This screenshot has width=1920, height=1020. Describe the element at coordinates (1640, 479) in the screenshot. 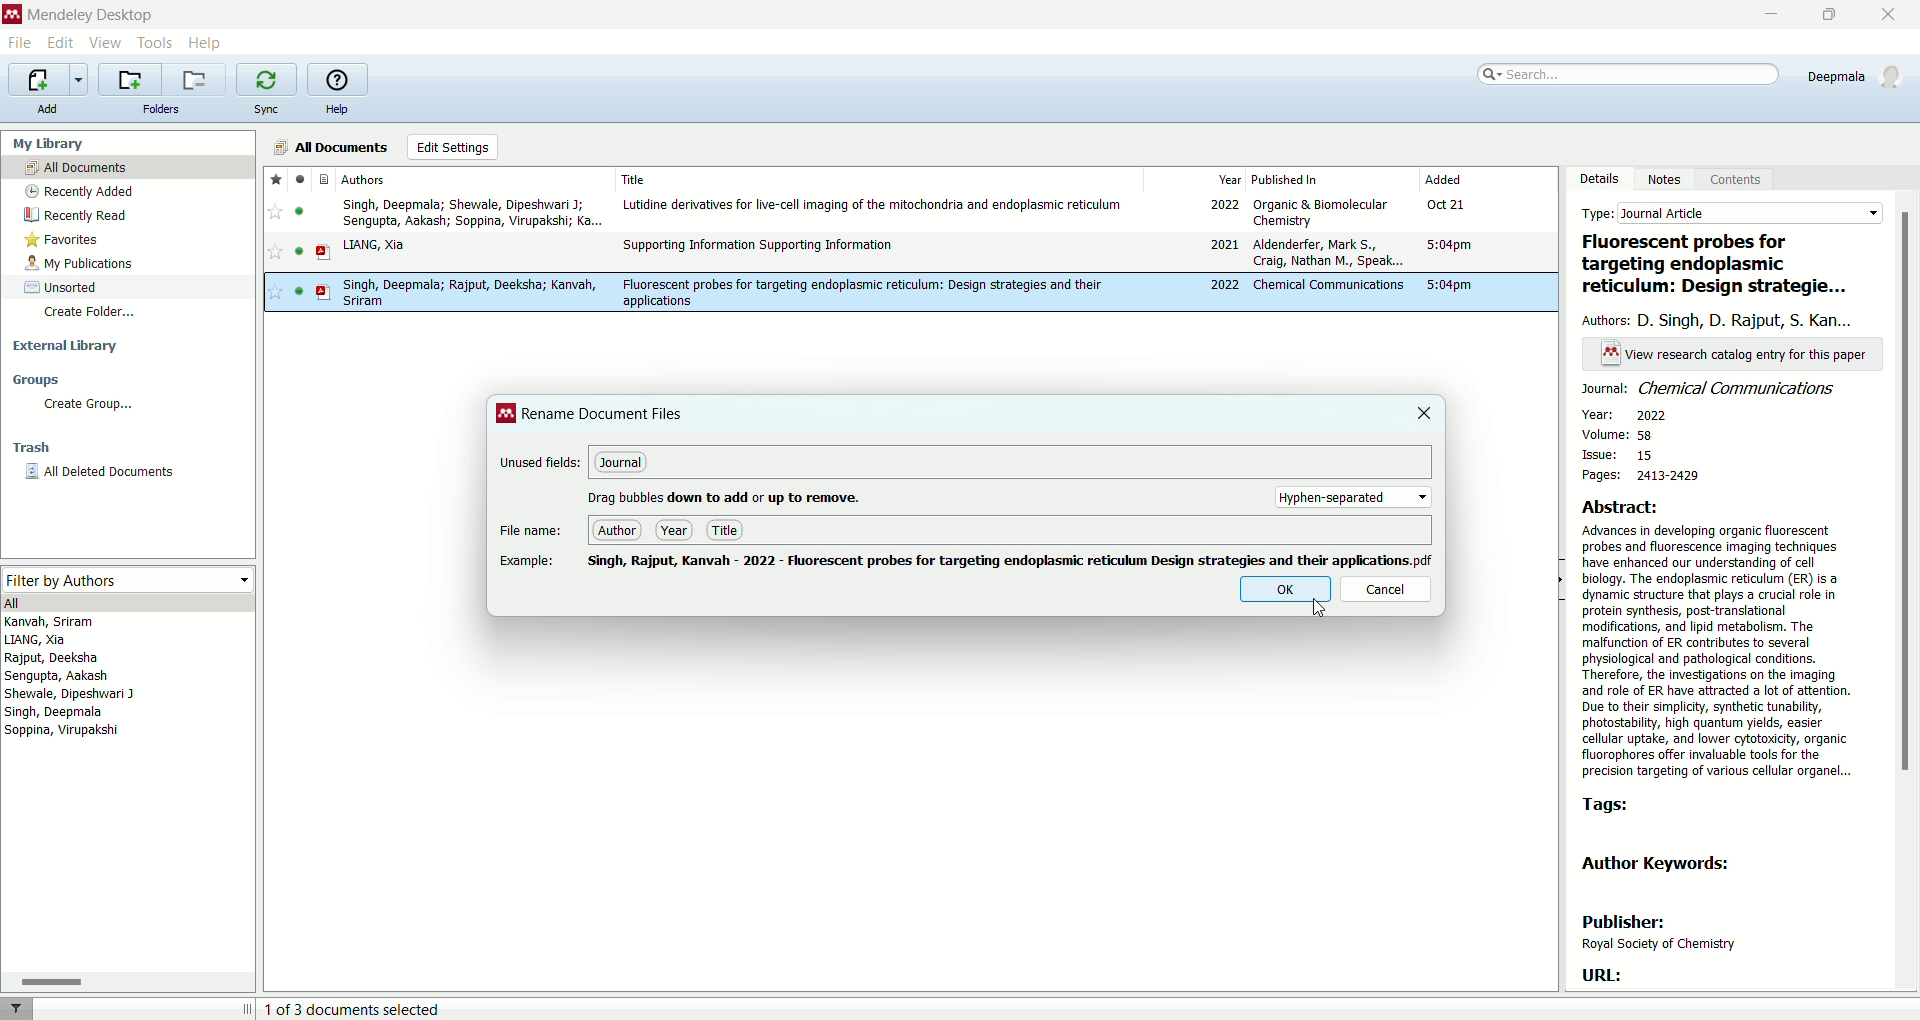

I see `pages` at that location.